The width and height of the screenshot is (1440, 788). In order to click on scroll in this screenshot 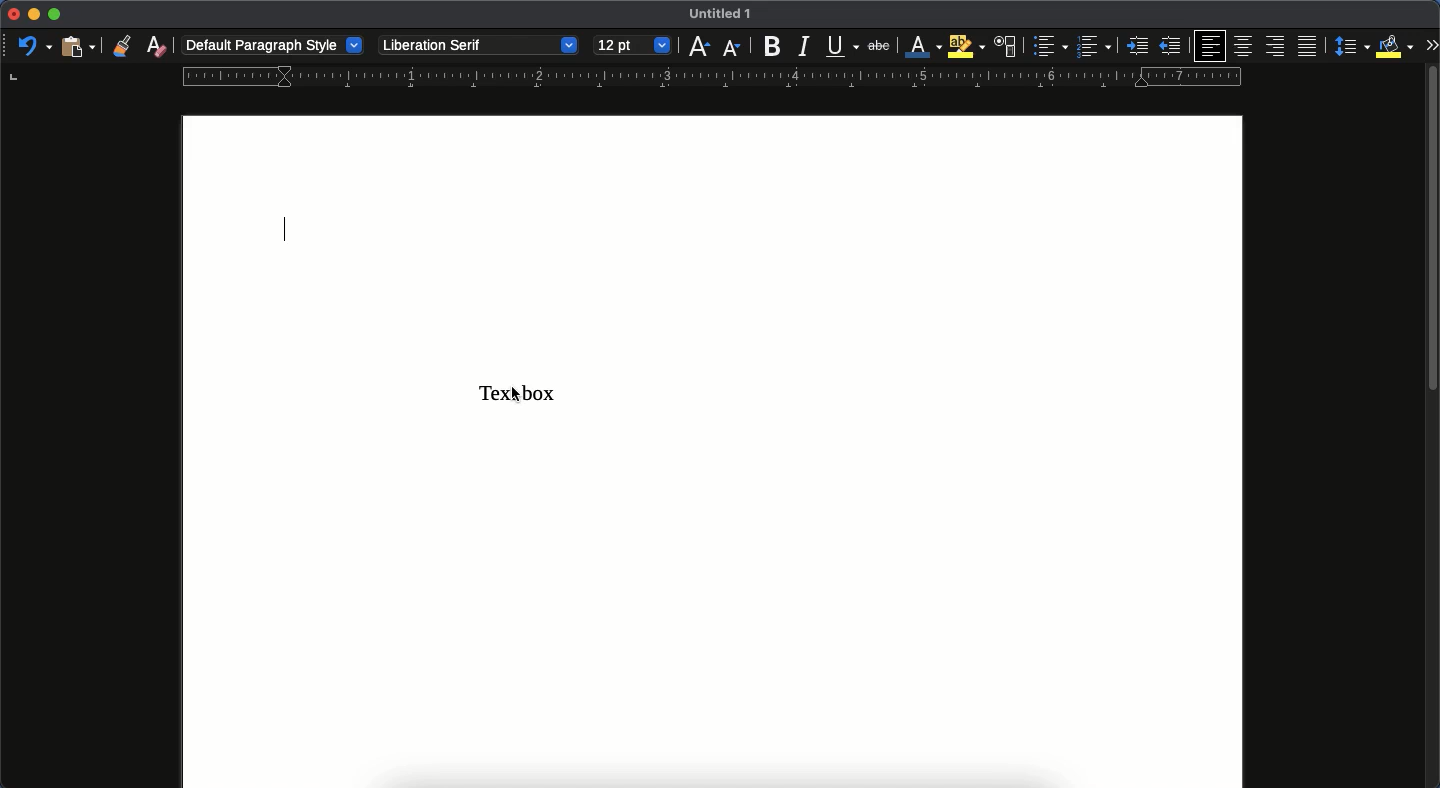, I will do `click(1431, 424)`.